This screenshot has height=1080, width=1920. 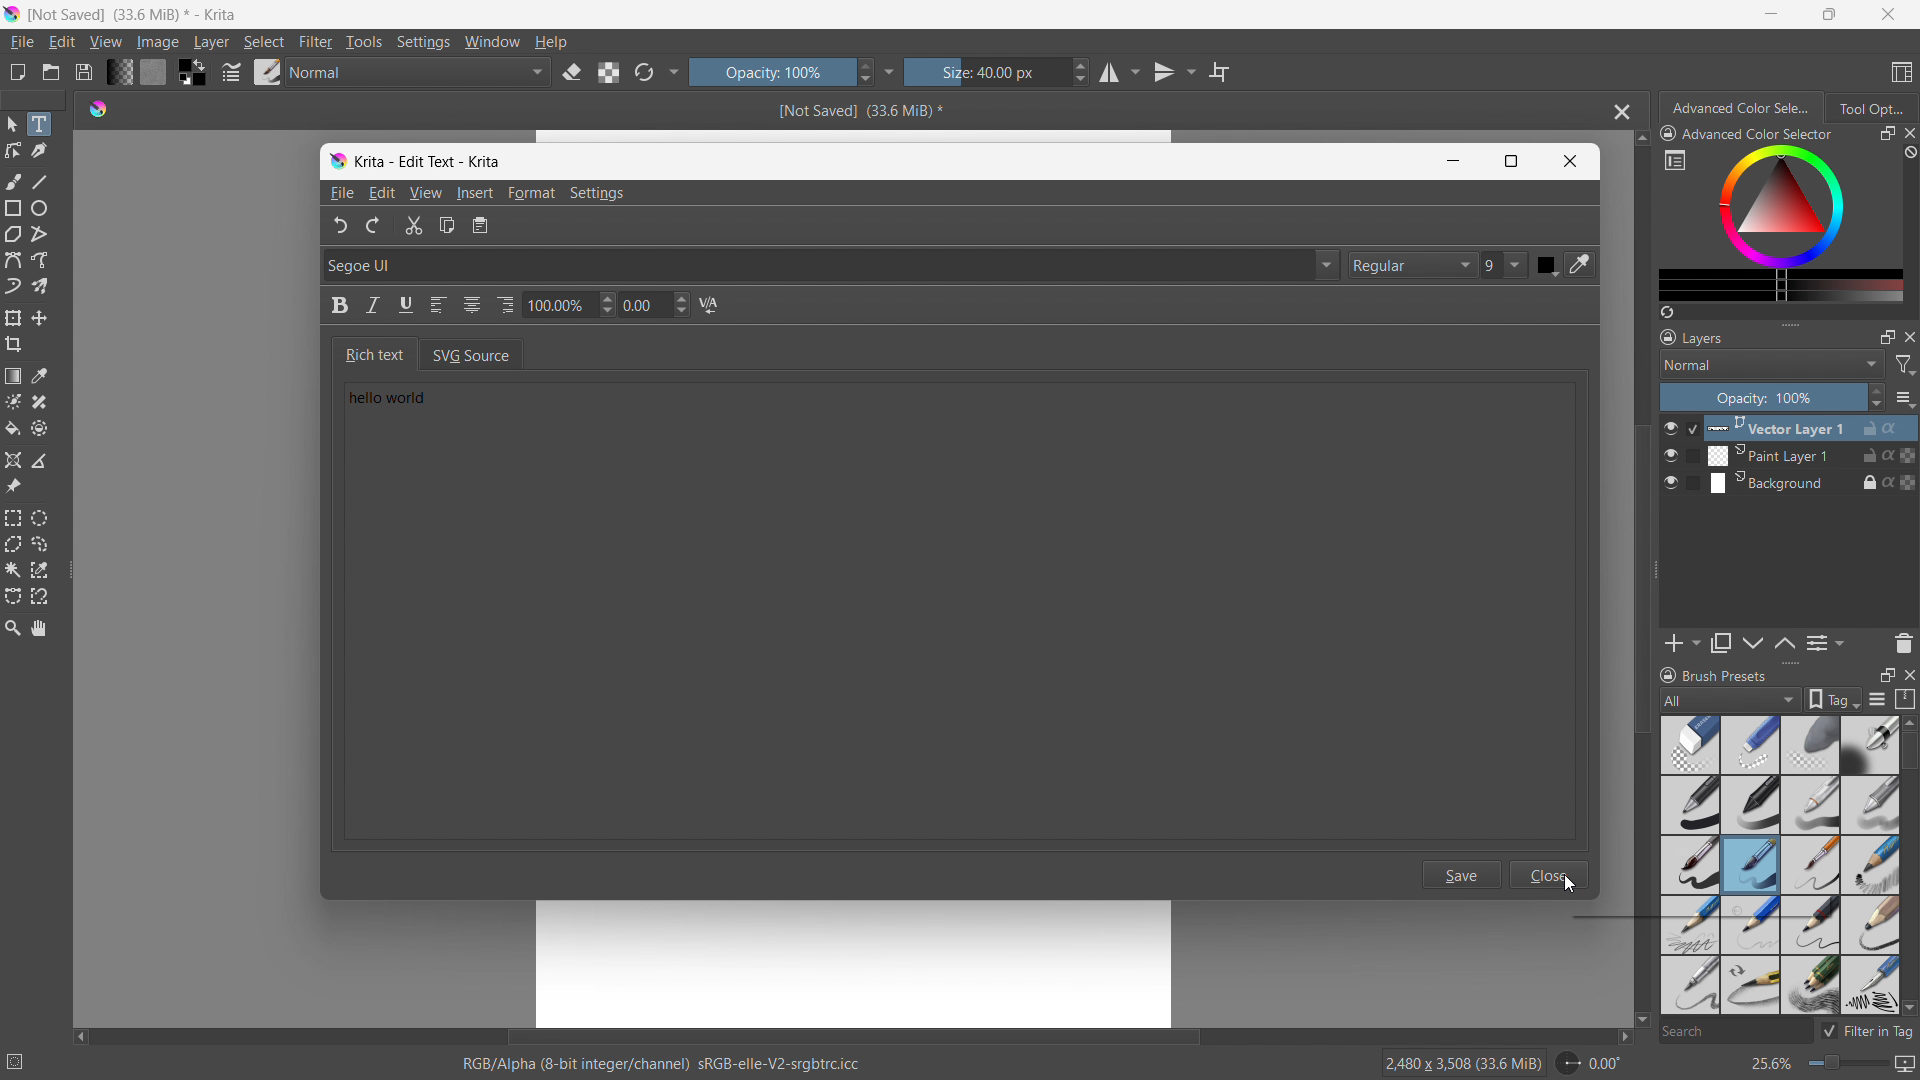 What do you see at coordinates (1412, 265) in the screenshot?
I see `Regular` at bounding box center [1412, 265].